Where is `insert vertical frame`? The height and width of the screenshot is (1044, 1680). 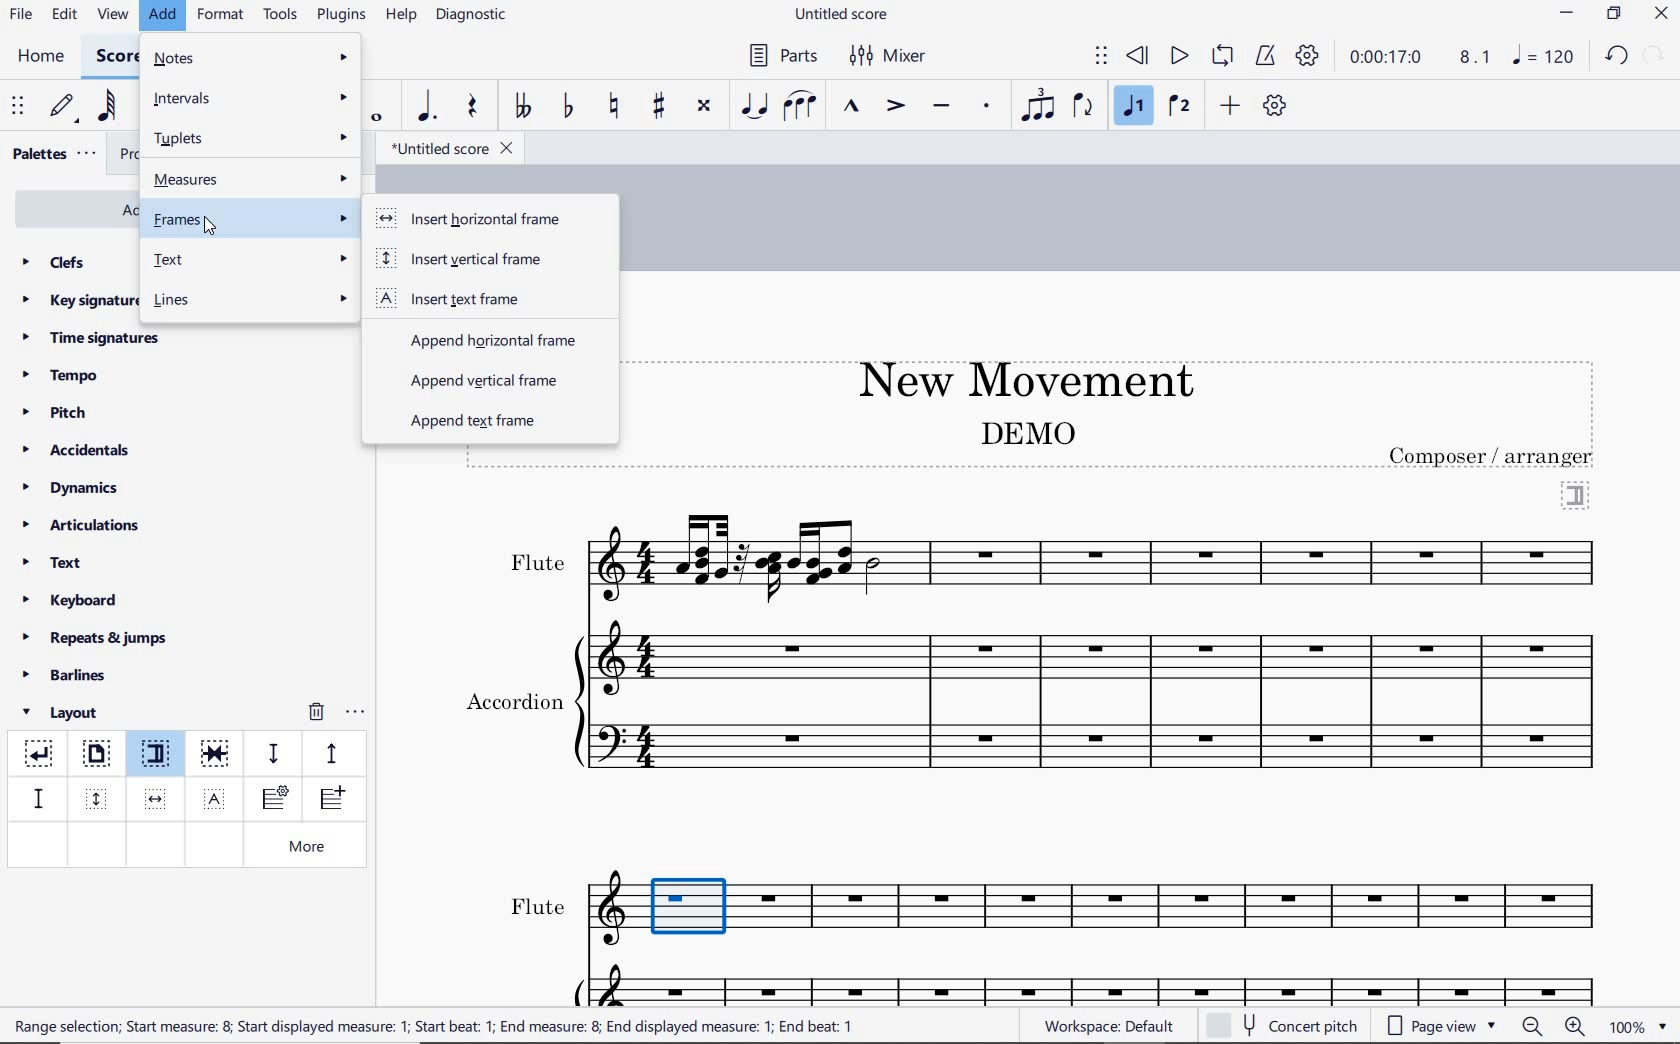
insert vertical frame is located at coordinates (99, 797).